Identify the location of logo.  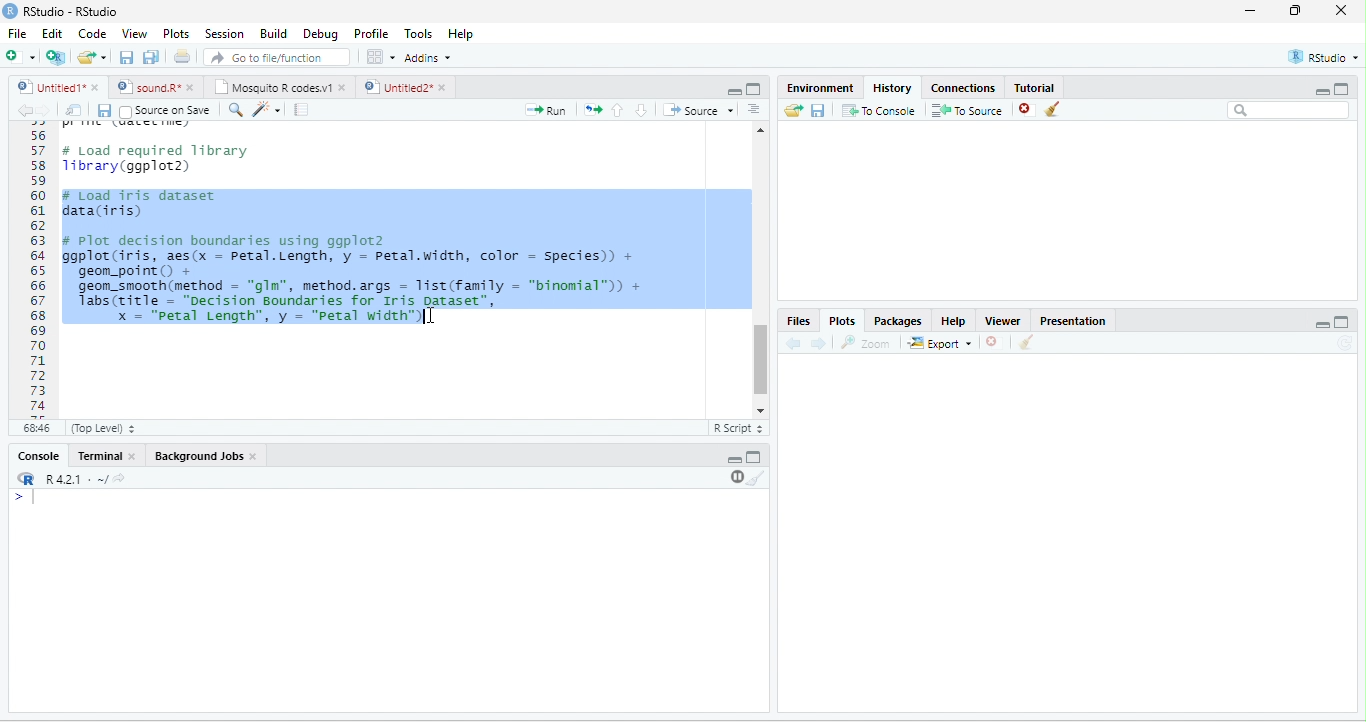
(9, 11).